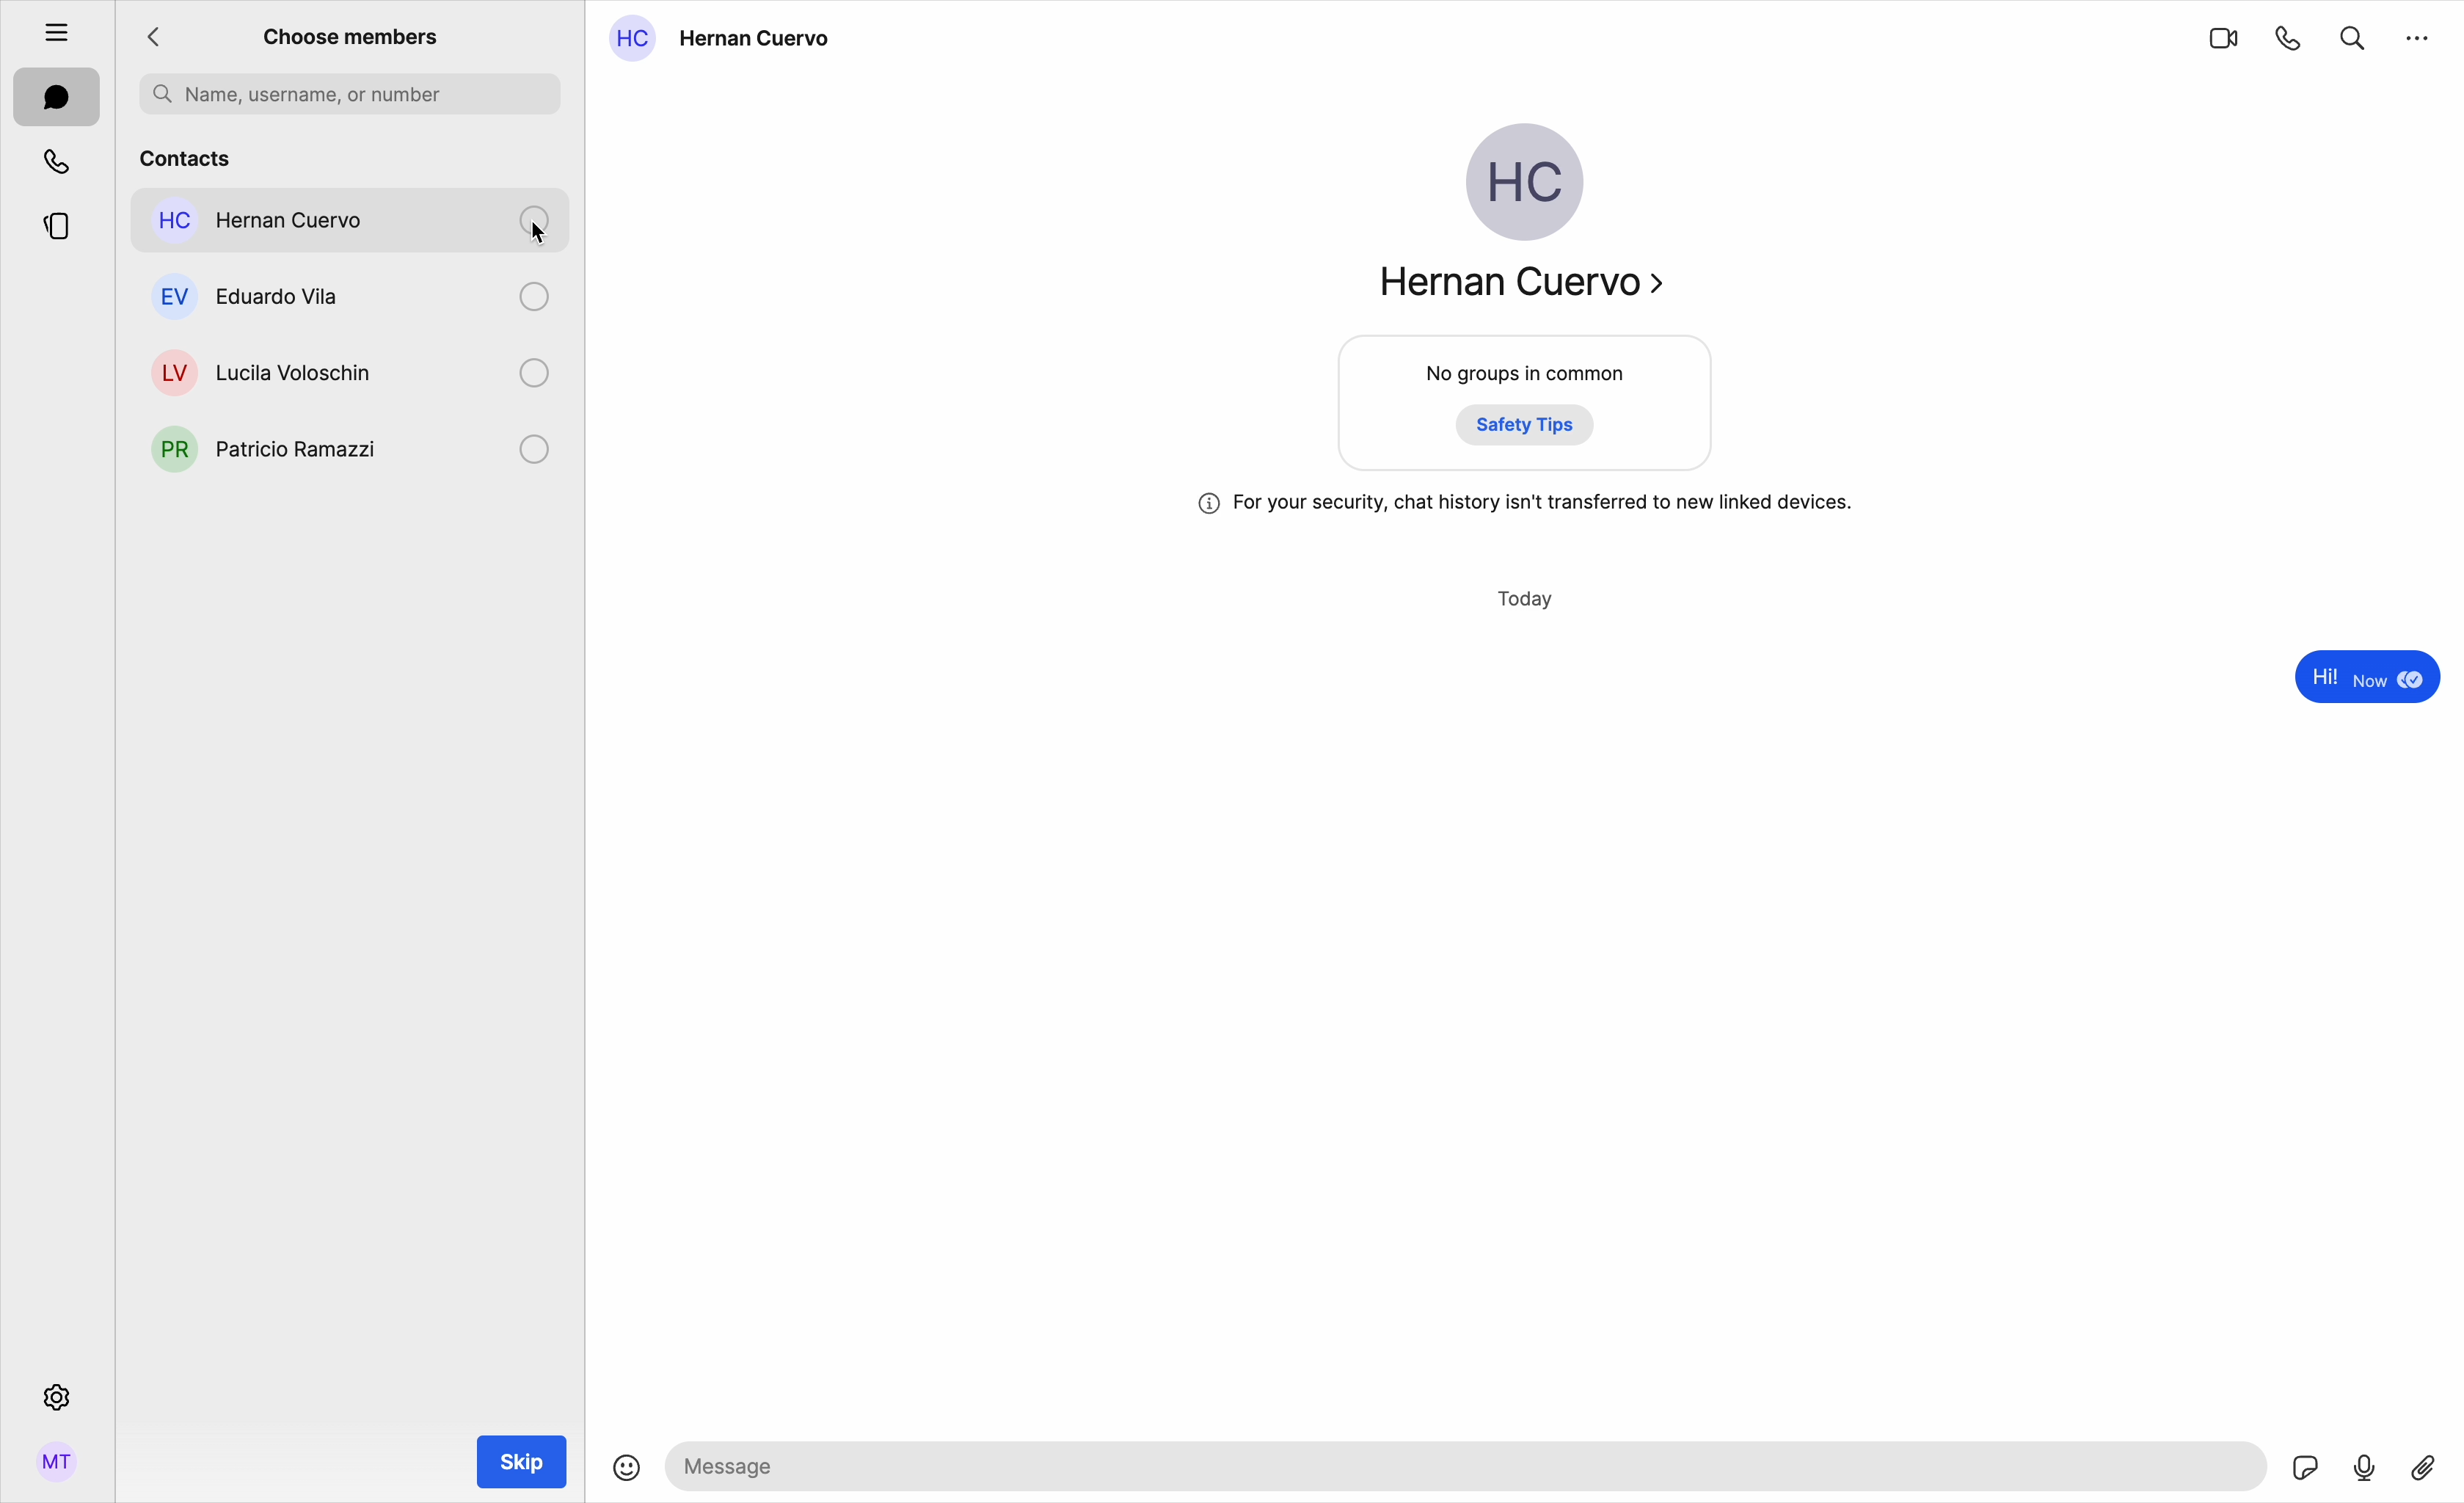 Image resolution: width=2464 pixels, height=1503 pixels. I want to click on attach file, so click(2427, 1465).